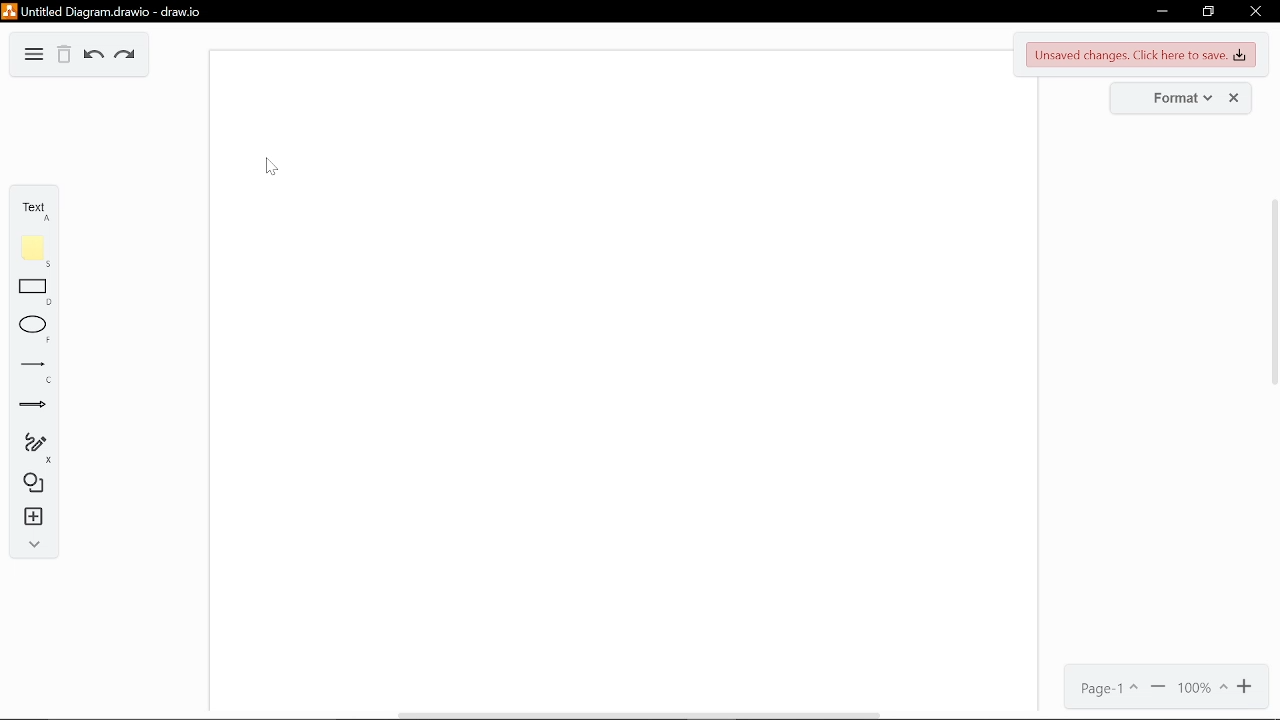  What do you see at coordinates (30, 404) in the screenshot?
I see `arrows` at bounding box center [30, 404].